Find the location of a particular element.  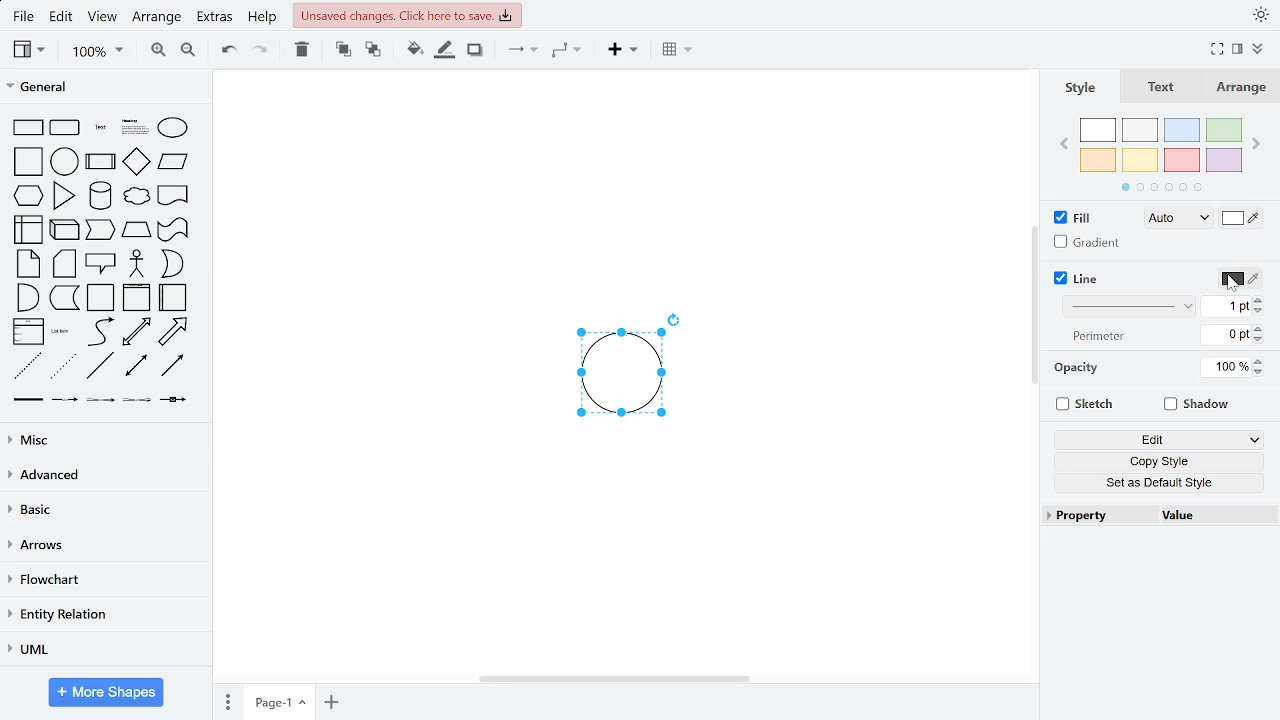

heading is located at coordinates (134, 127).